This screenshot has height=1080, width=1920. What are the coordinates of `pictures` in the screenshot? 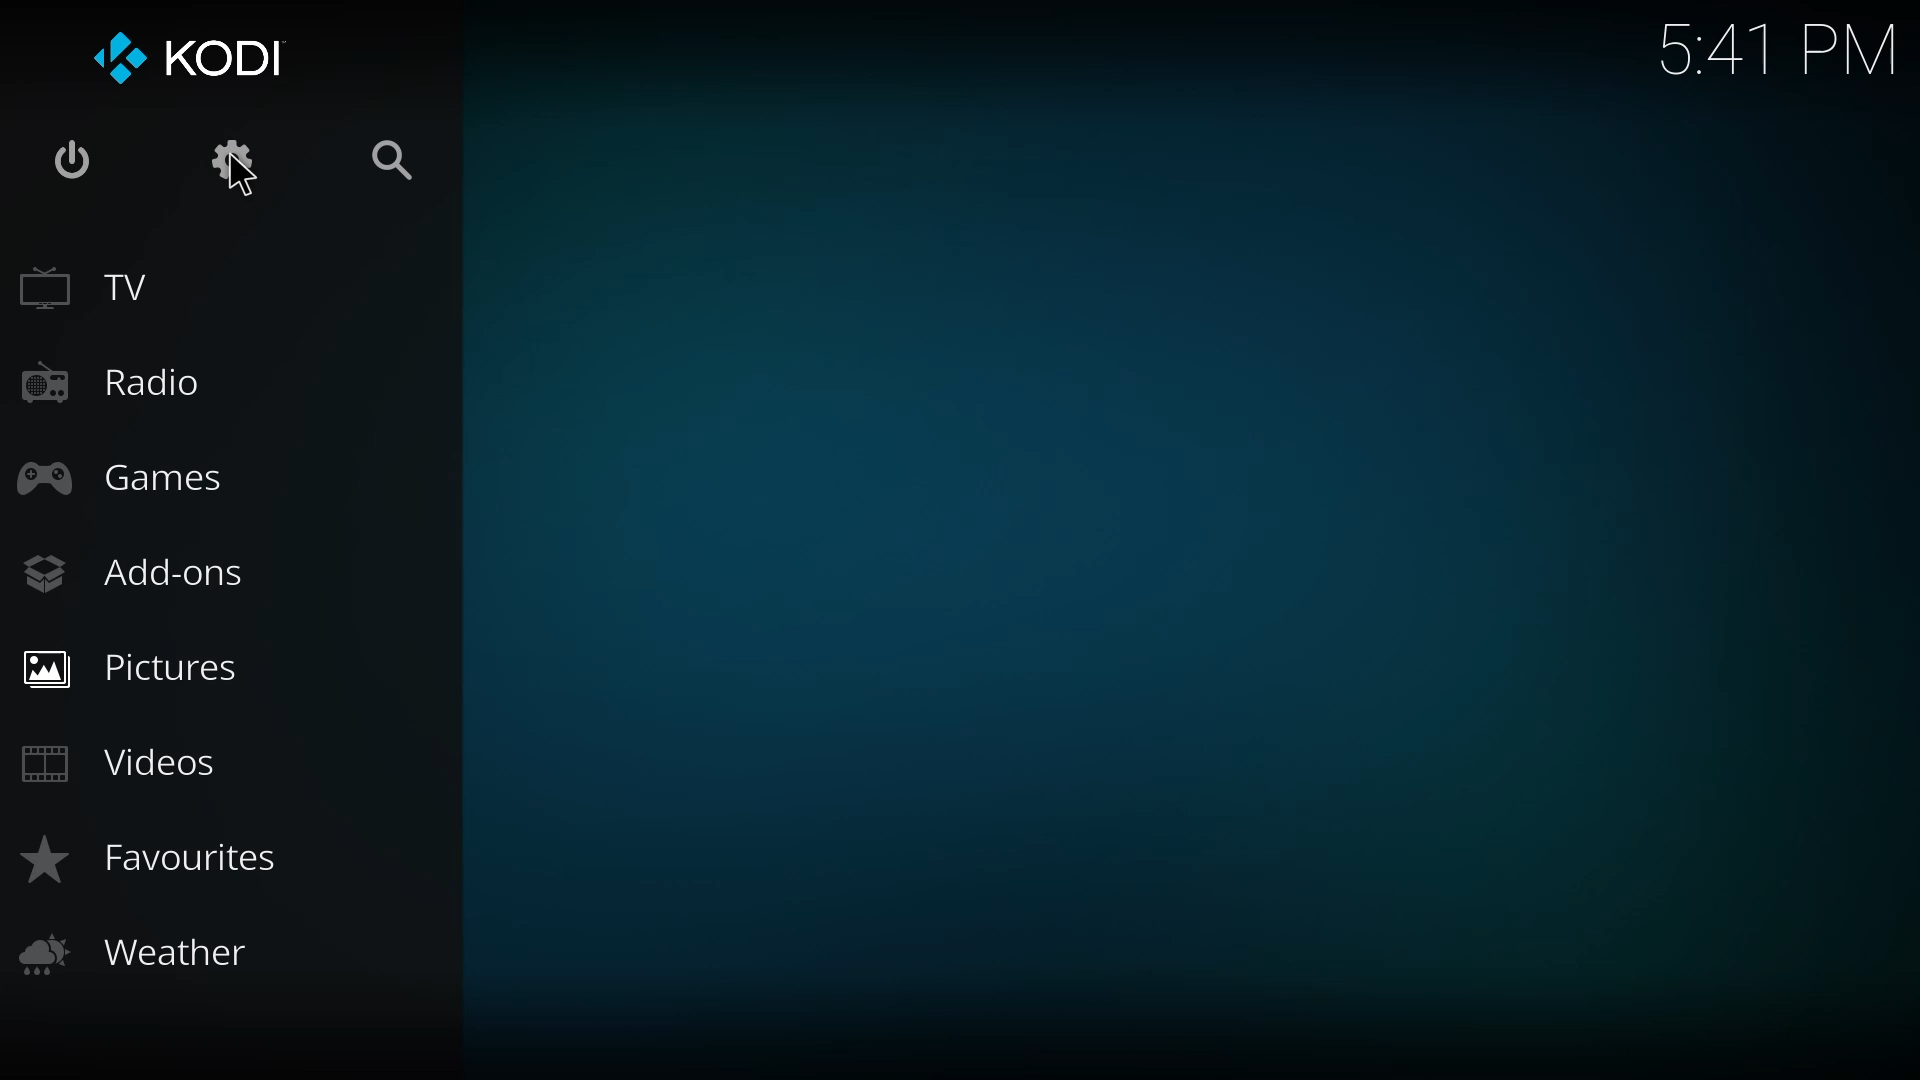 It's located at (140, 665).